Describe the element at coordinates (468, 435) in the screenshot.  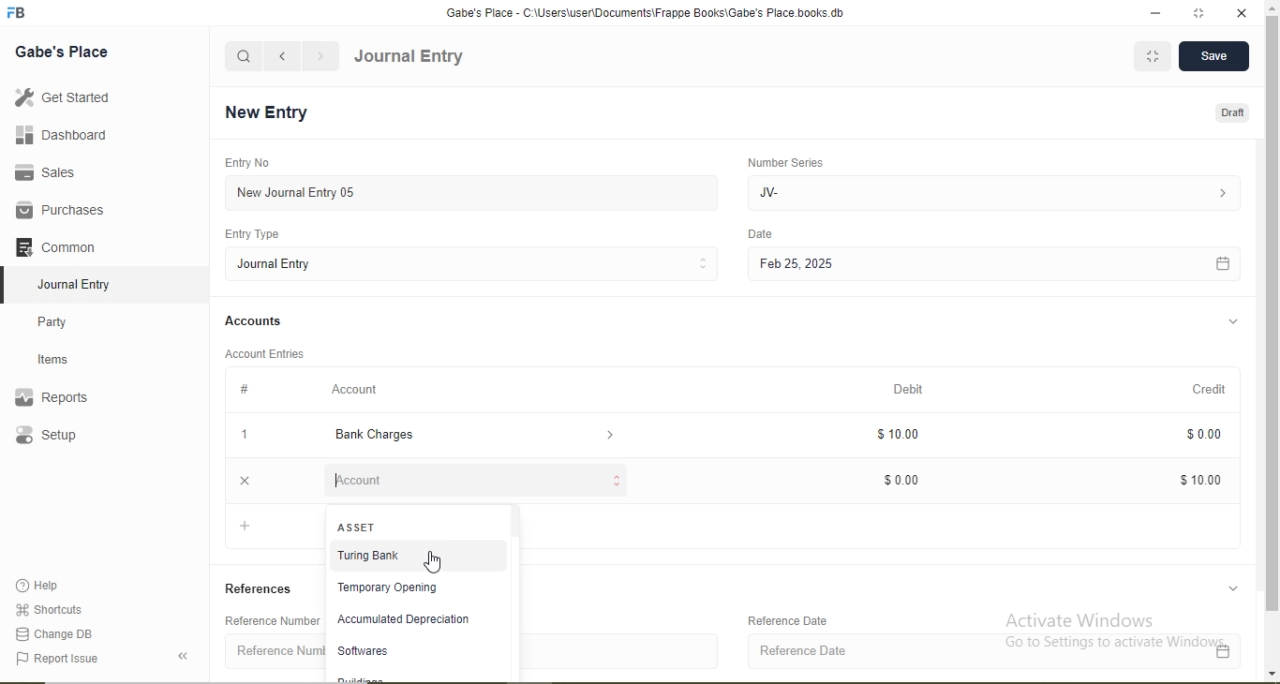
I see `Bank Charges` at that location.